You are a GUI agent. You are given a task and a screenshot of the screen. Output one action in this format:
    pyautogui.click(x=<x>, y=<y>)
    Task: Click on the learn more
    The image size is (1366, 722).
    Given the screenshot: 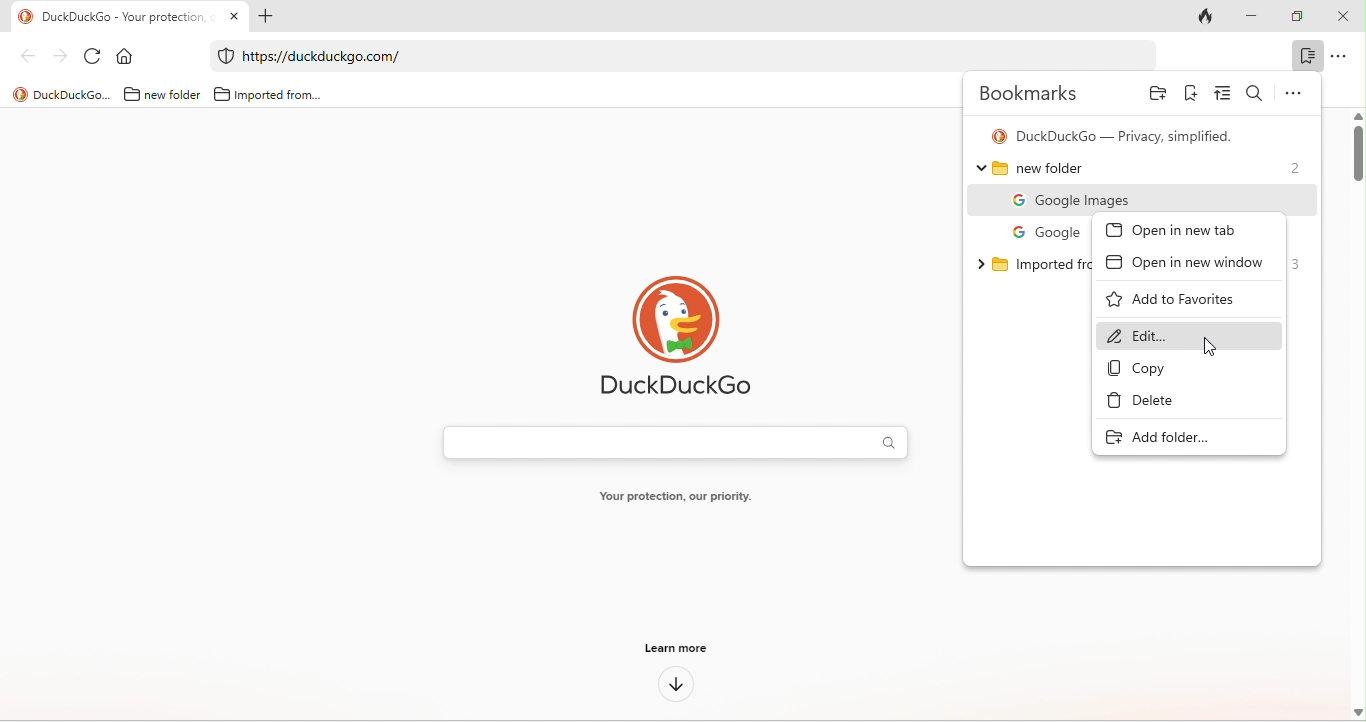 What is the action you would take?
    pyautogui.click(x=677, y=651)
    